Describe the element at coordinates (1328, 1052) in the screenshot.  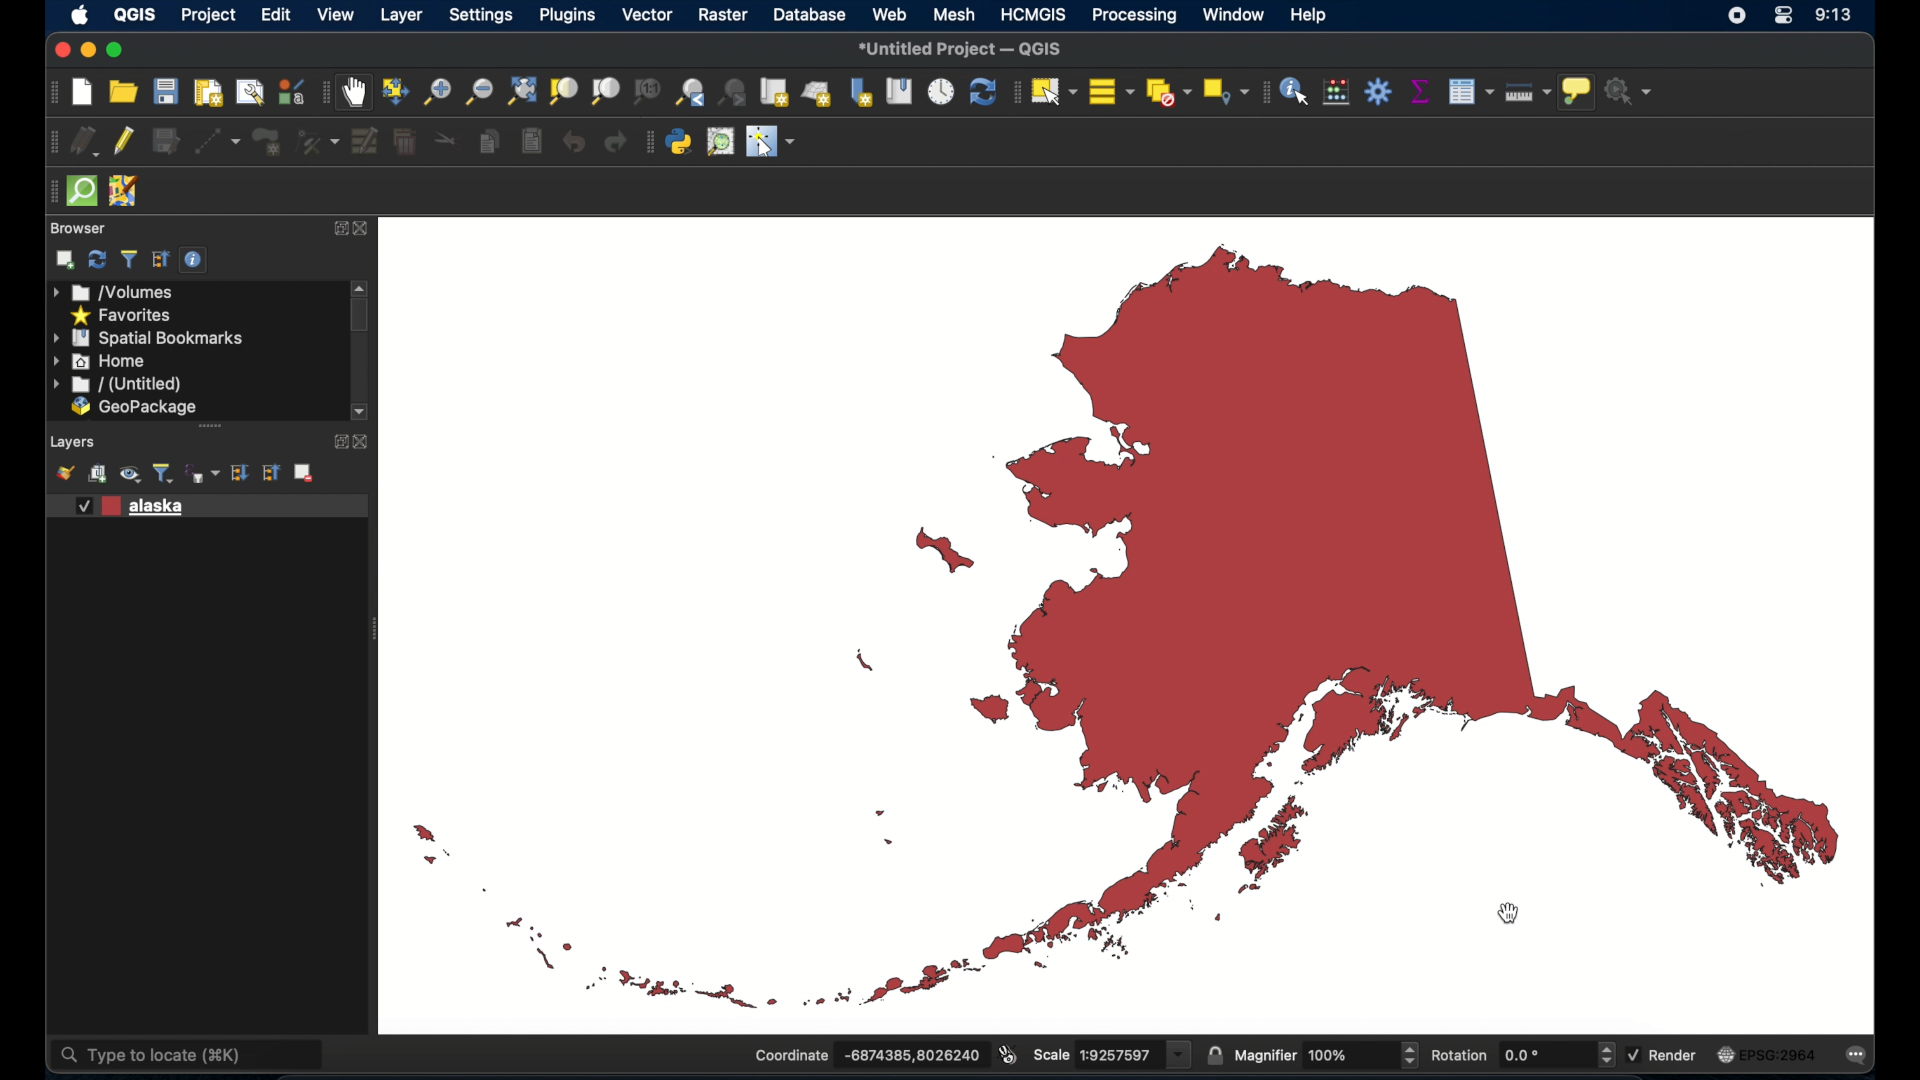
I see `magnifier` at that location.